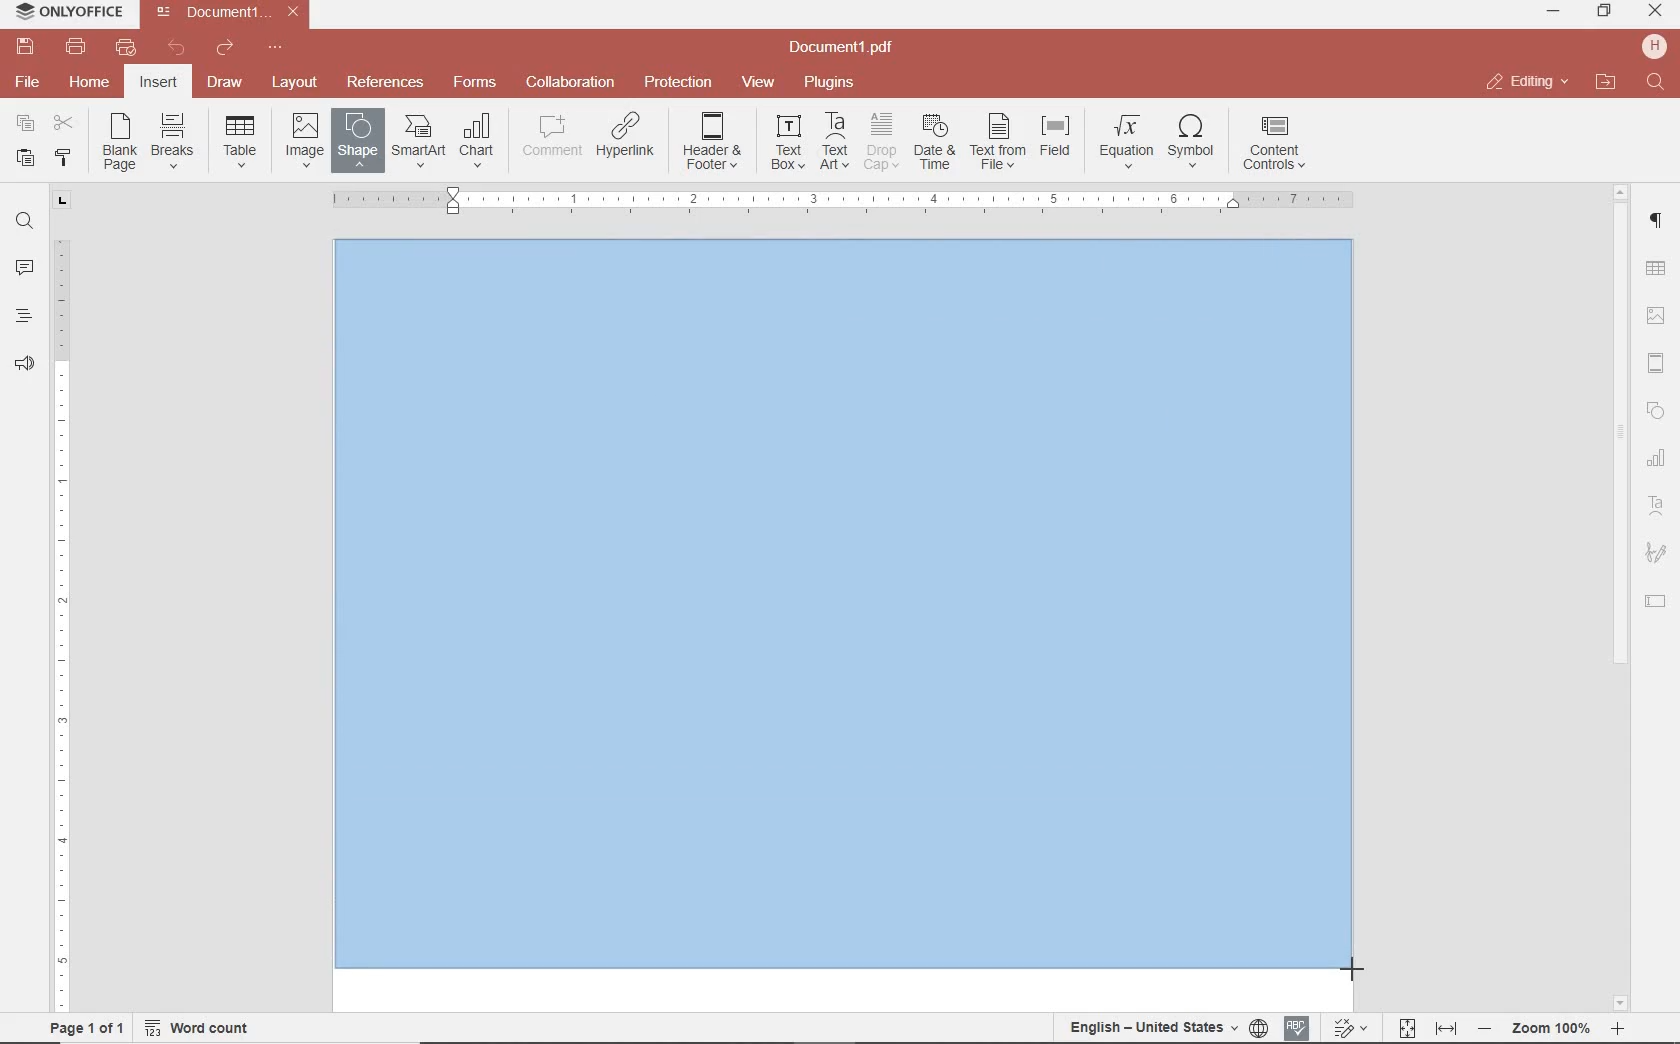 Image resolution: width=1680 pixels, height=1044 pixels. What do you see at coordinates (63, 199) in the screenshot?
I see `tab stop` at bounding box center [63, 199].